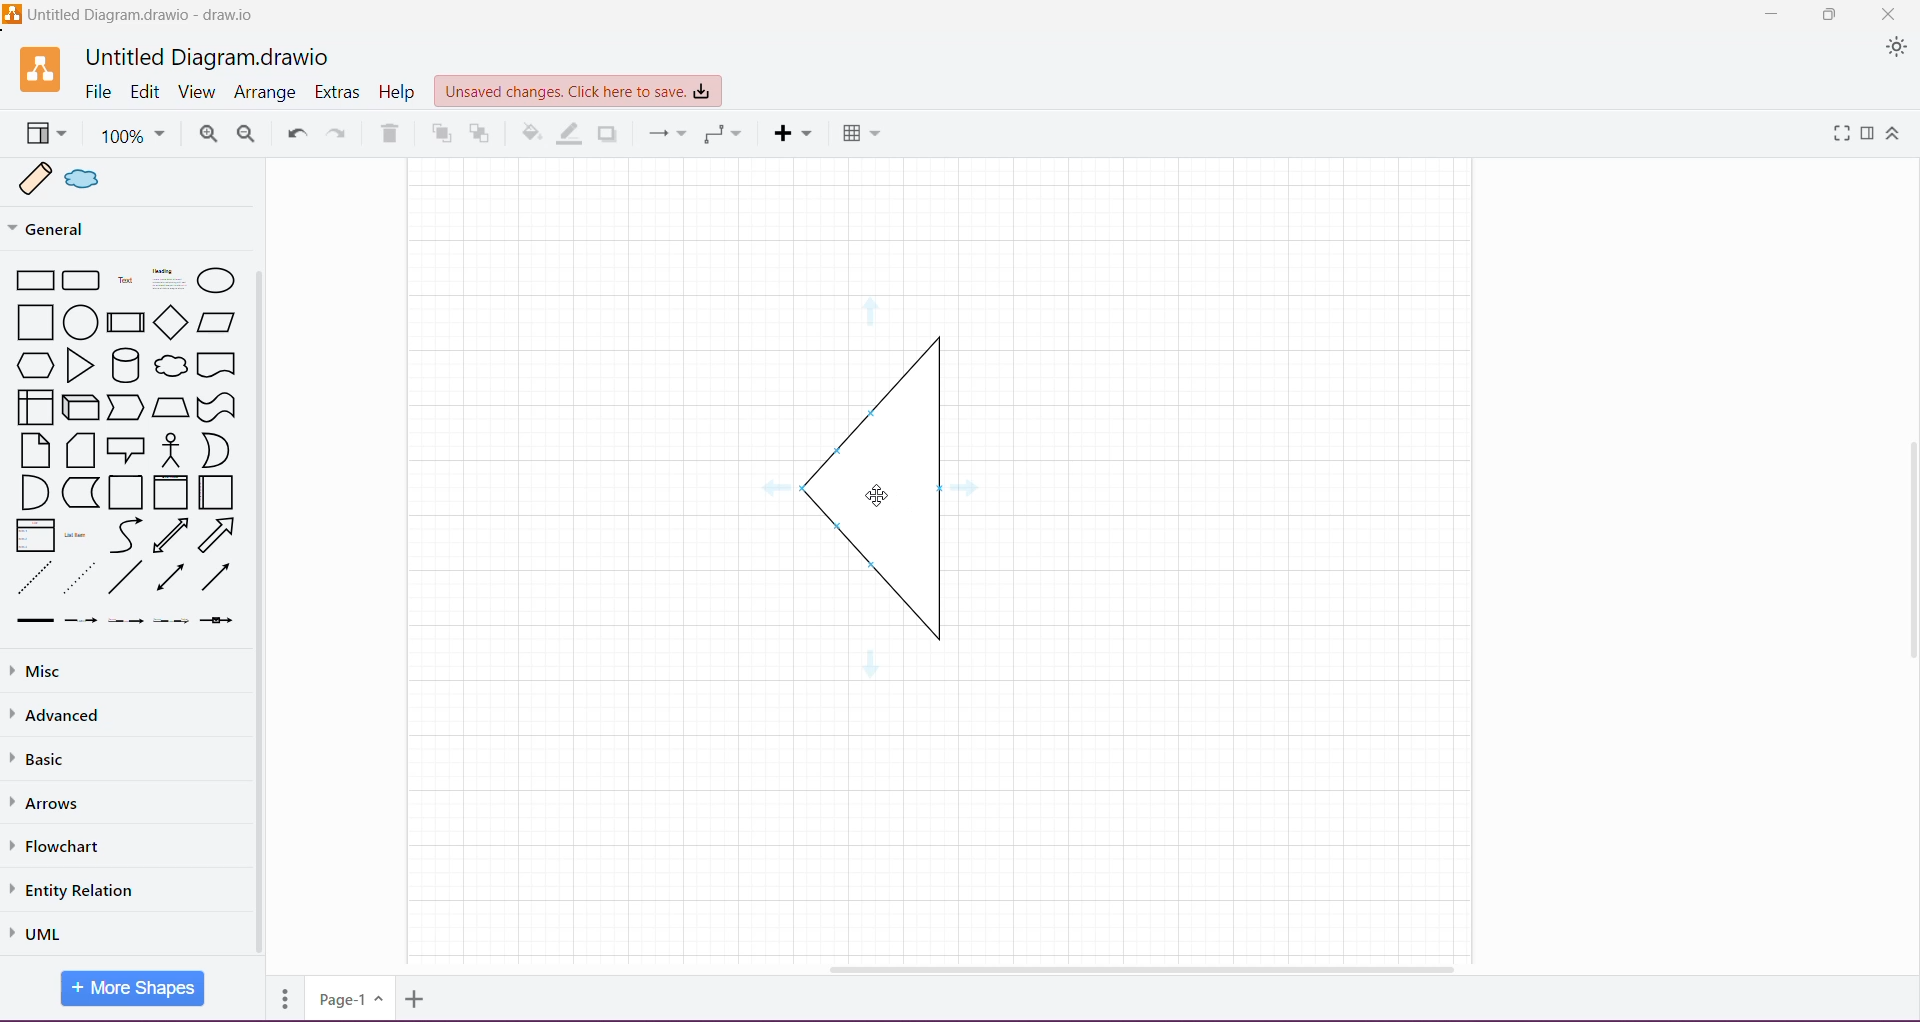 This screenshot has width=1920, height=1022. Describe the element at coordinates (1832, 14) in the screenshot. I see `Restore Down` at that location.